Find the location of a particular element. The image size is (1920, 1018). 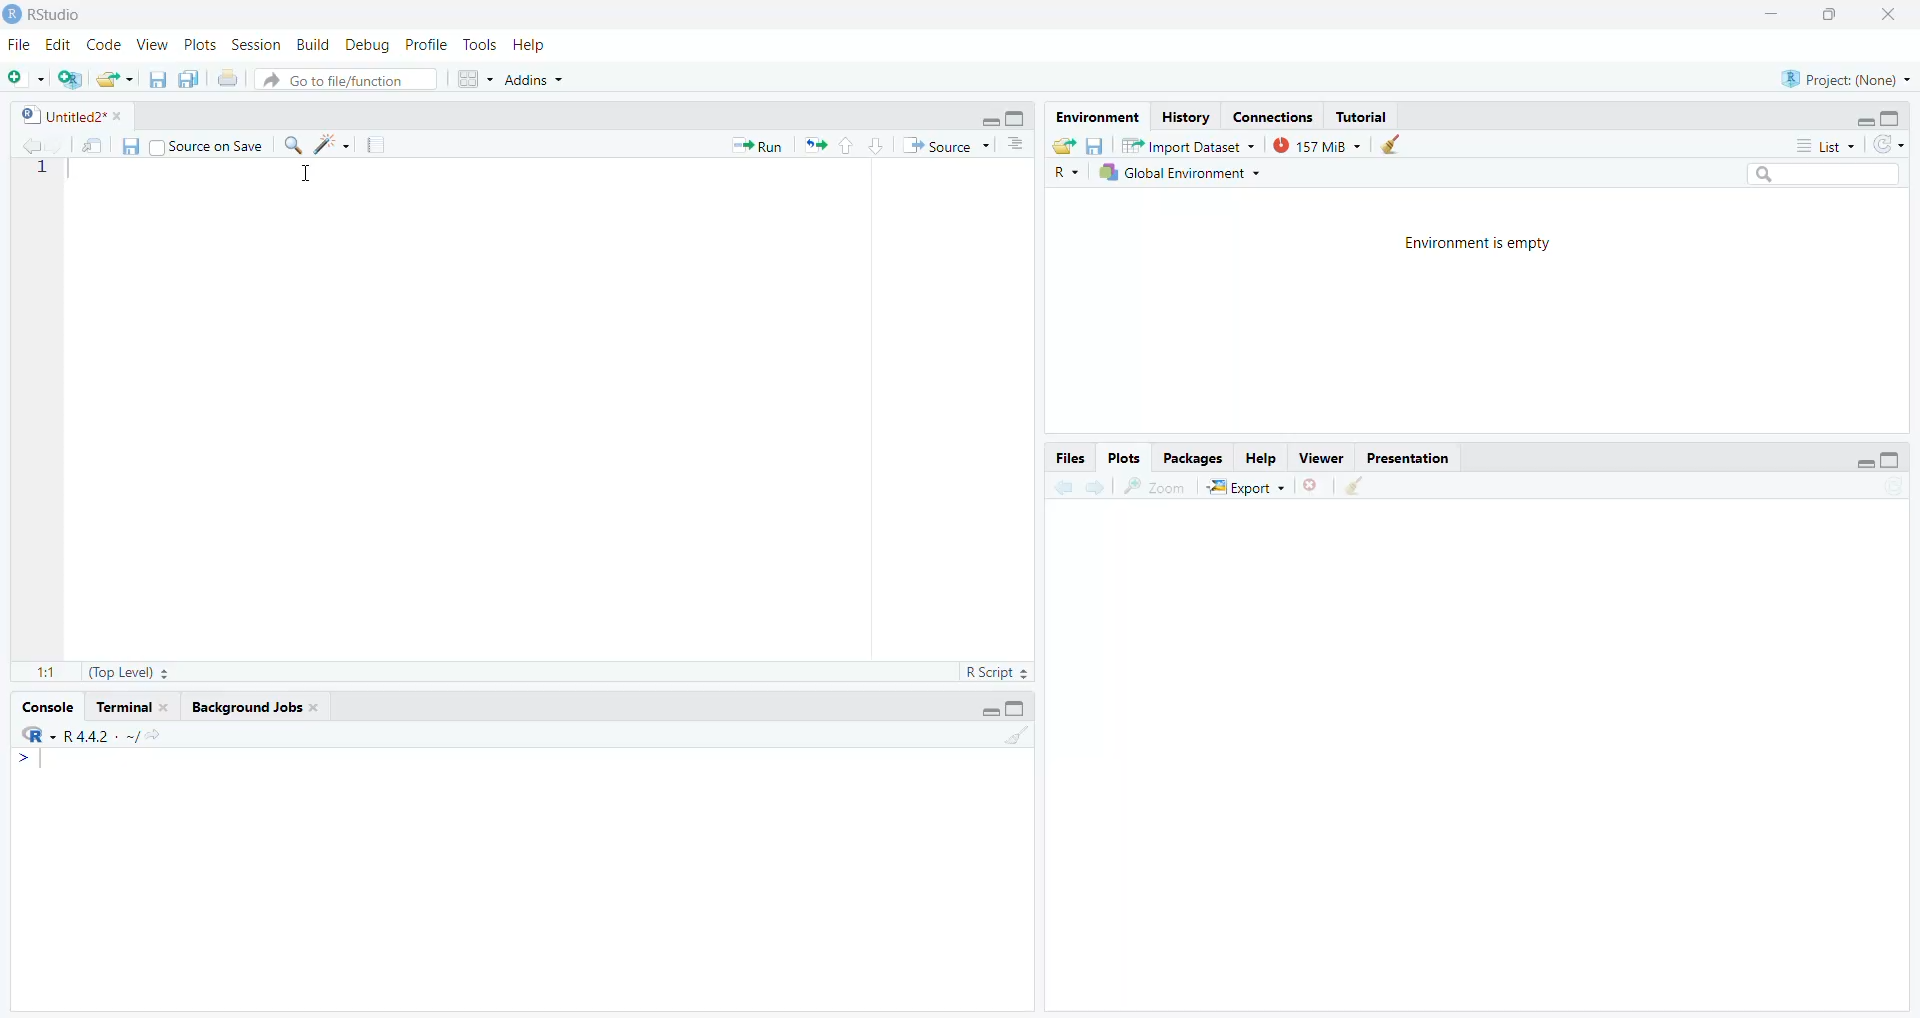

open an existing file is located at coordinates (110, 81).